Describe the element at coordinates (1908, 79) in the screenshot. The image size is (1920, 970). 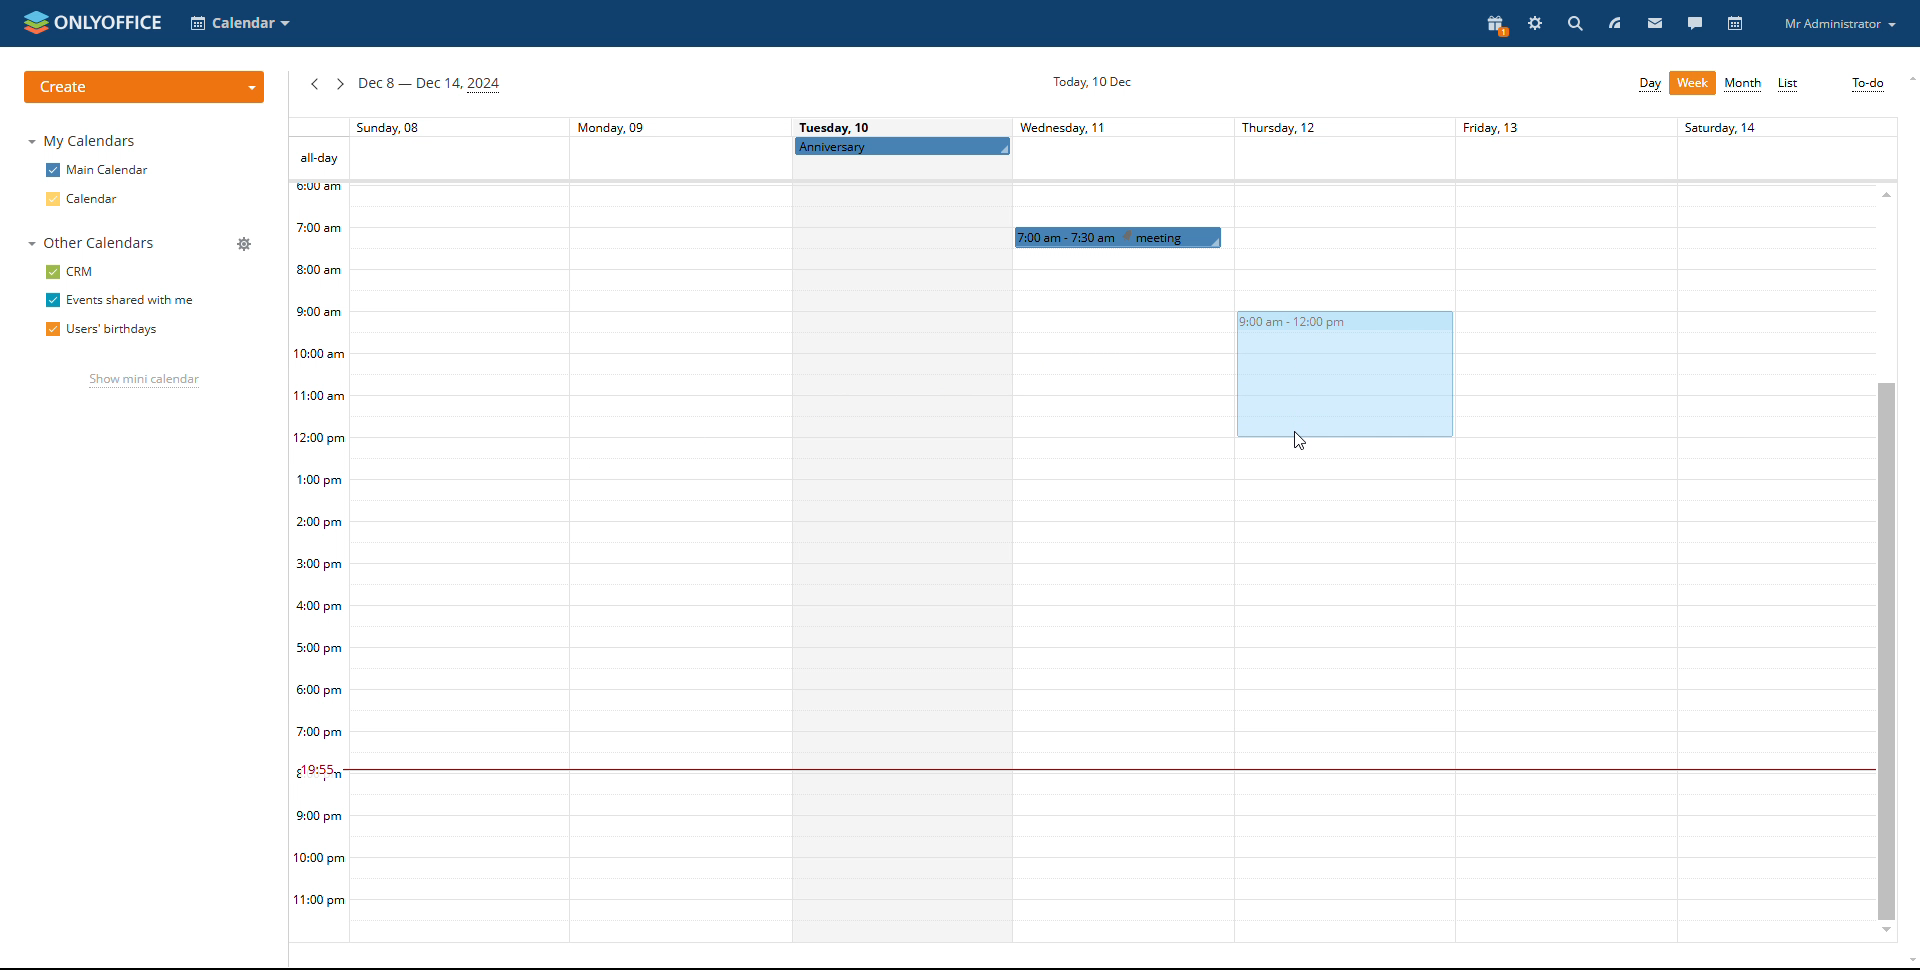
I see `scroll up` at that location.